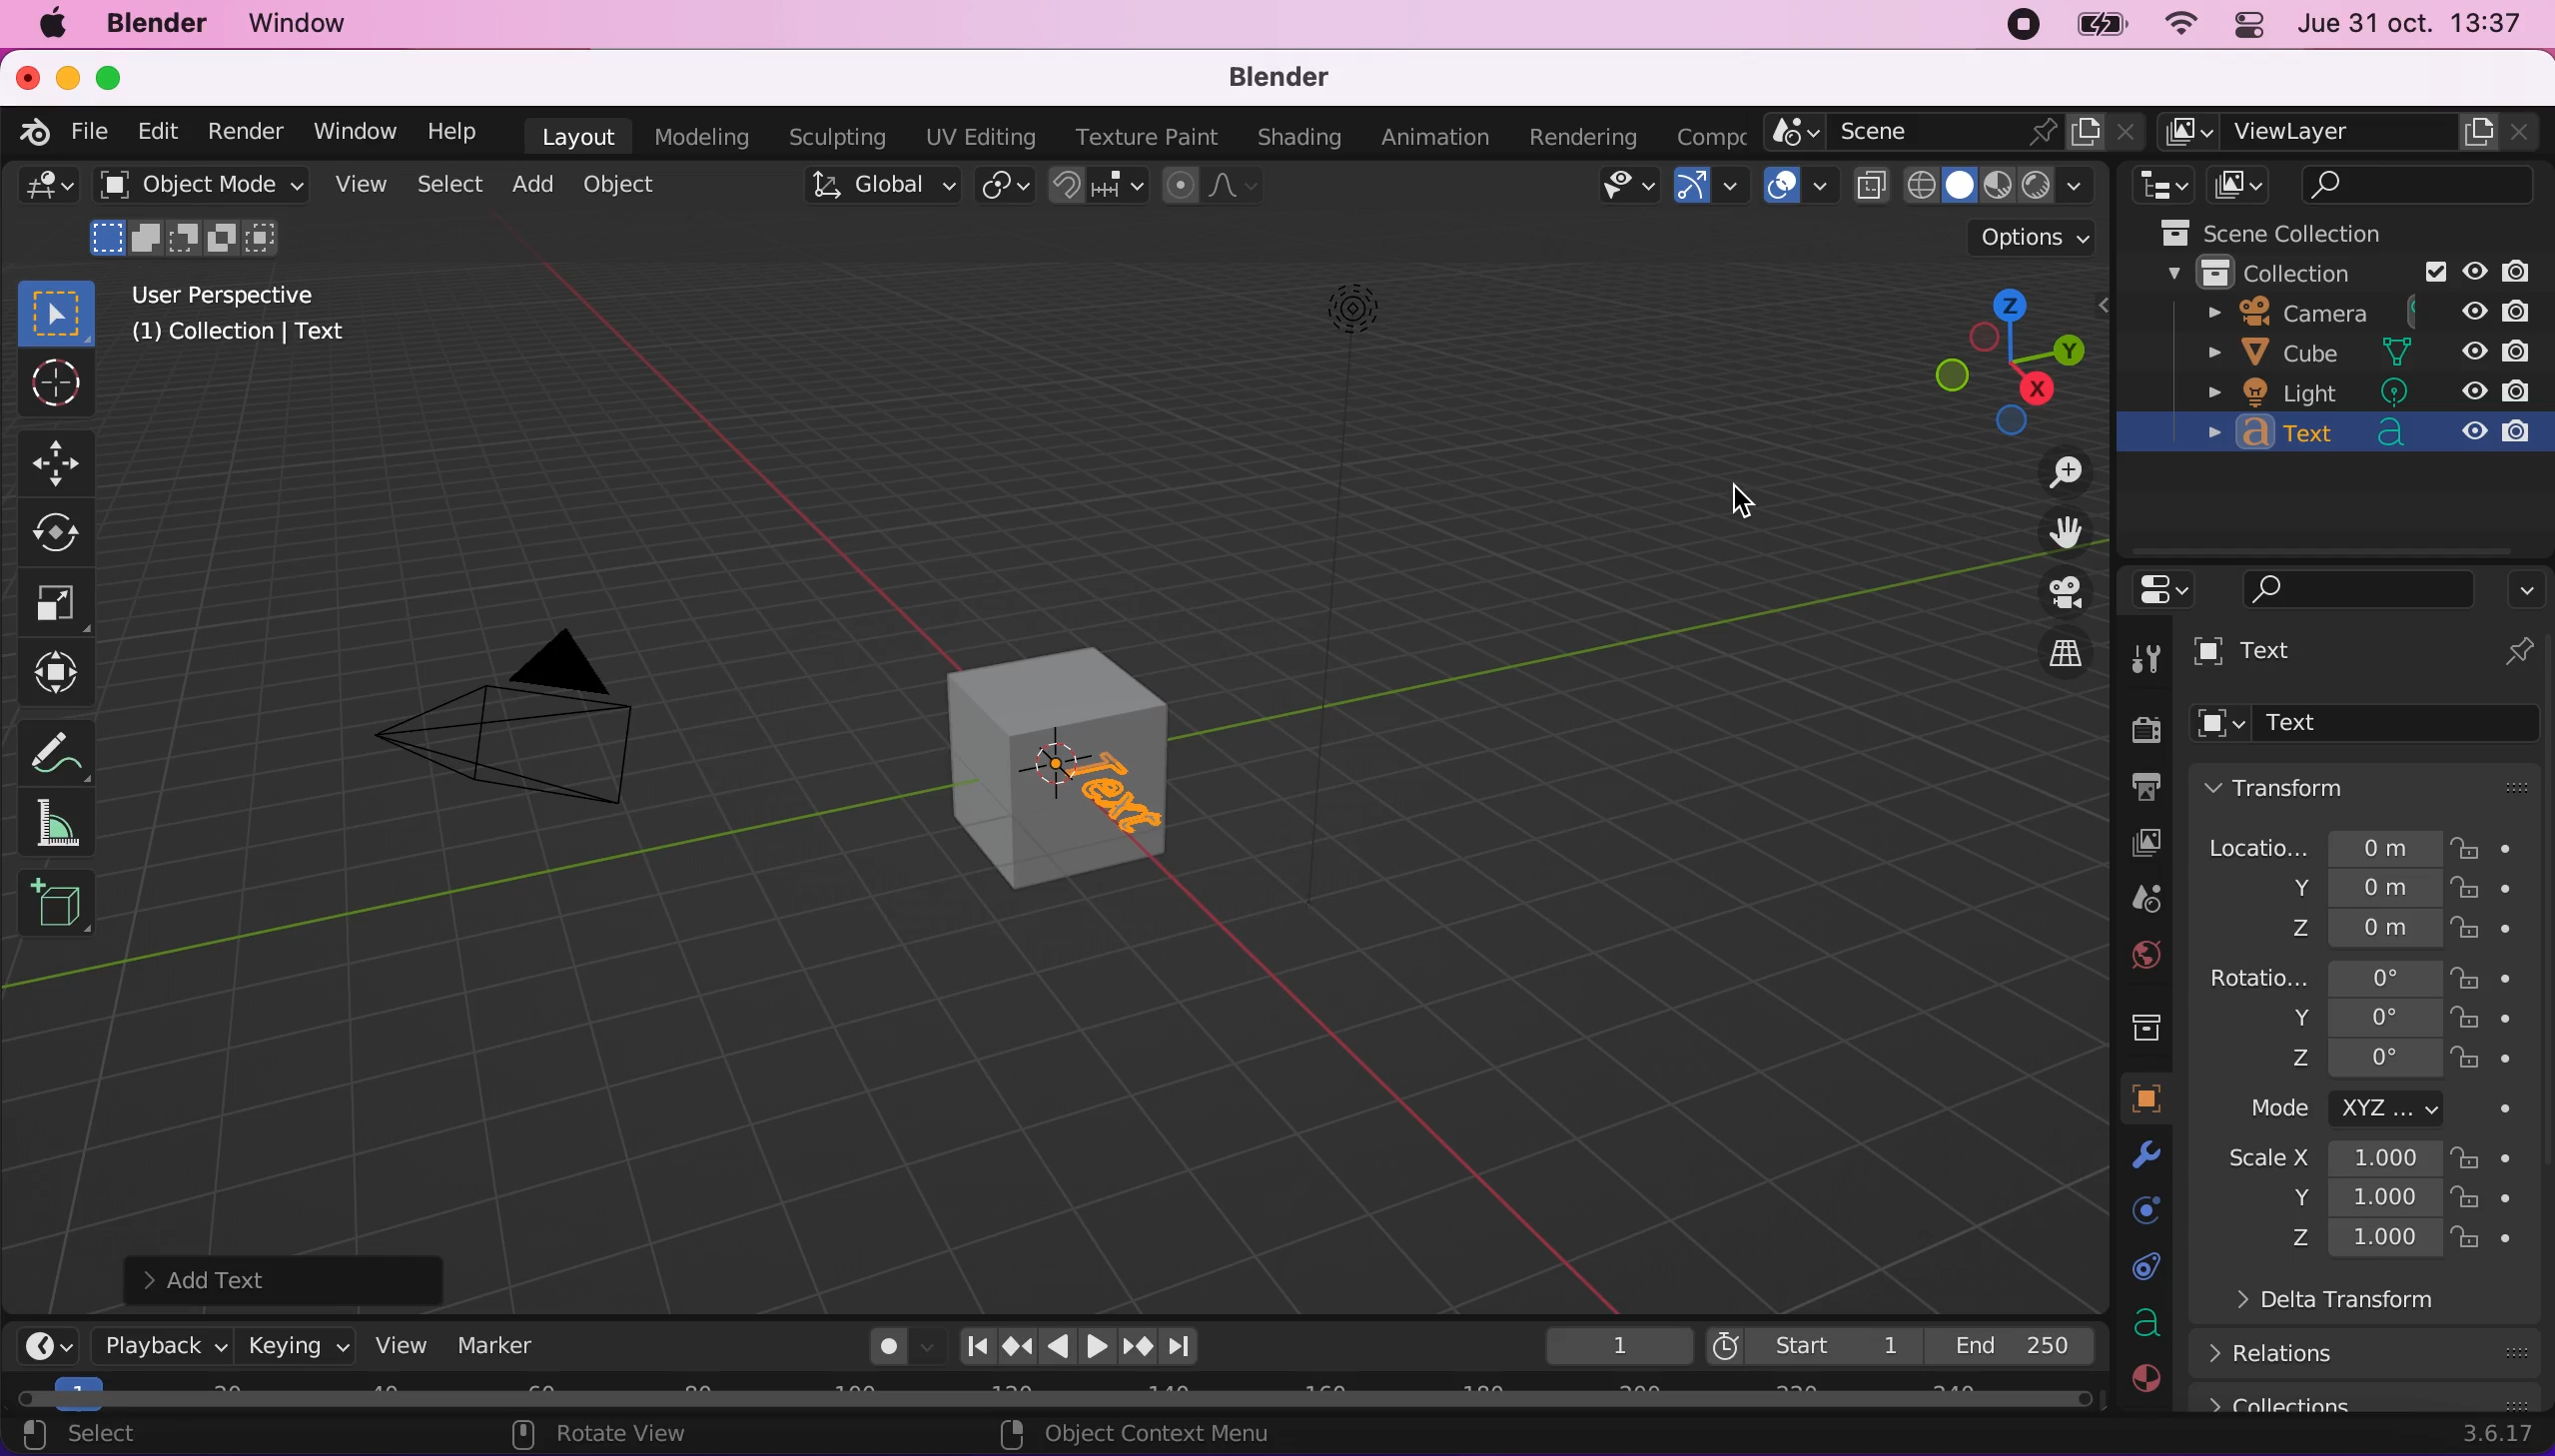 The height and width of the screenshot is (1456, 2555). I want to click on move, so click(61, 457).